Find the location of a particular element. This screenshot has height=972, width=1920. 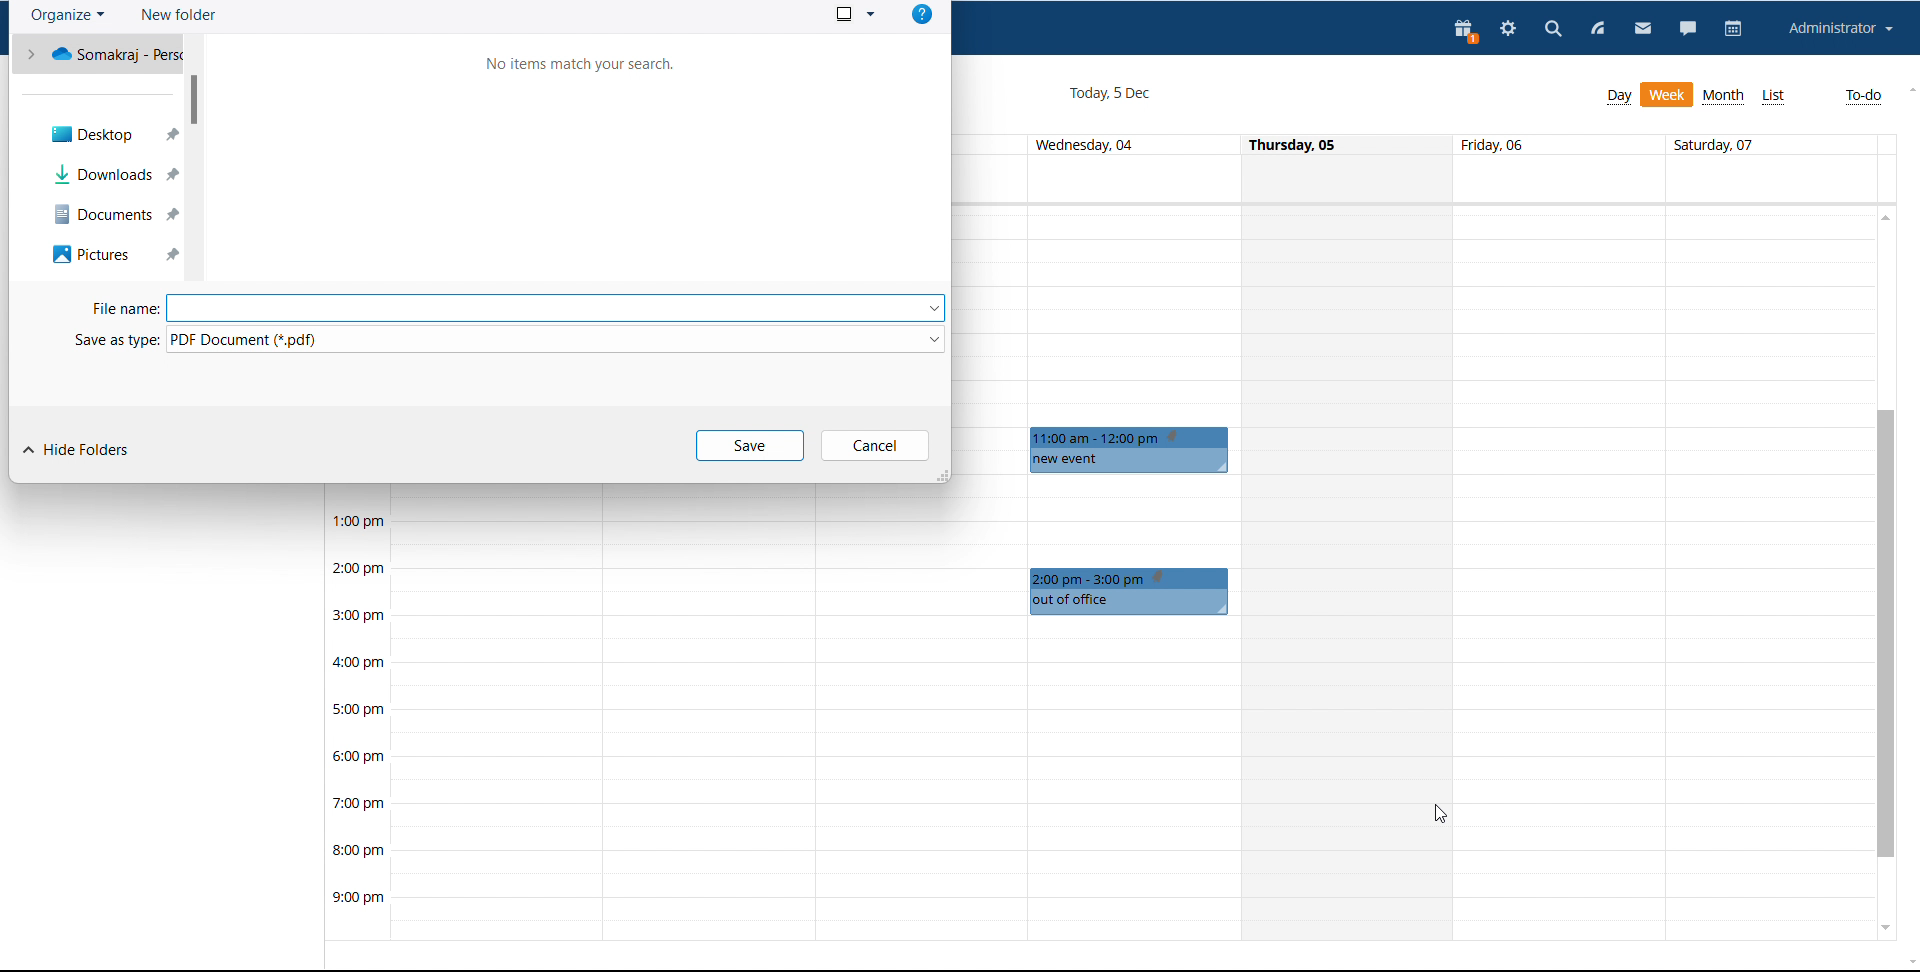

quick access folders is located at coordinates (97, 53).